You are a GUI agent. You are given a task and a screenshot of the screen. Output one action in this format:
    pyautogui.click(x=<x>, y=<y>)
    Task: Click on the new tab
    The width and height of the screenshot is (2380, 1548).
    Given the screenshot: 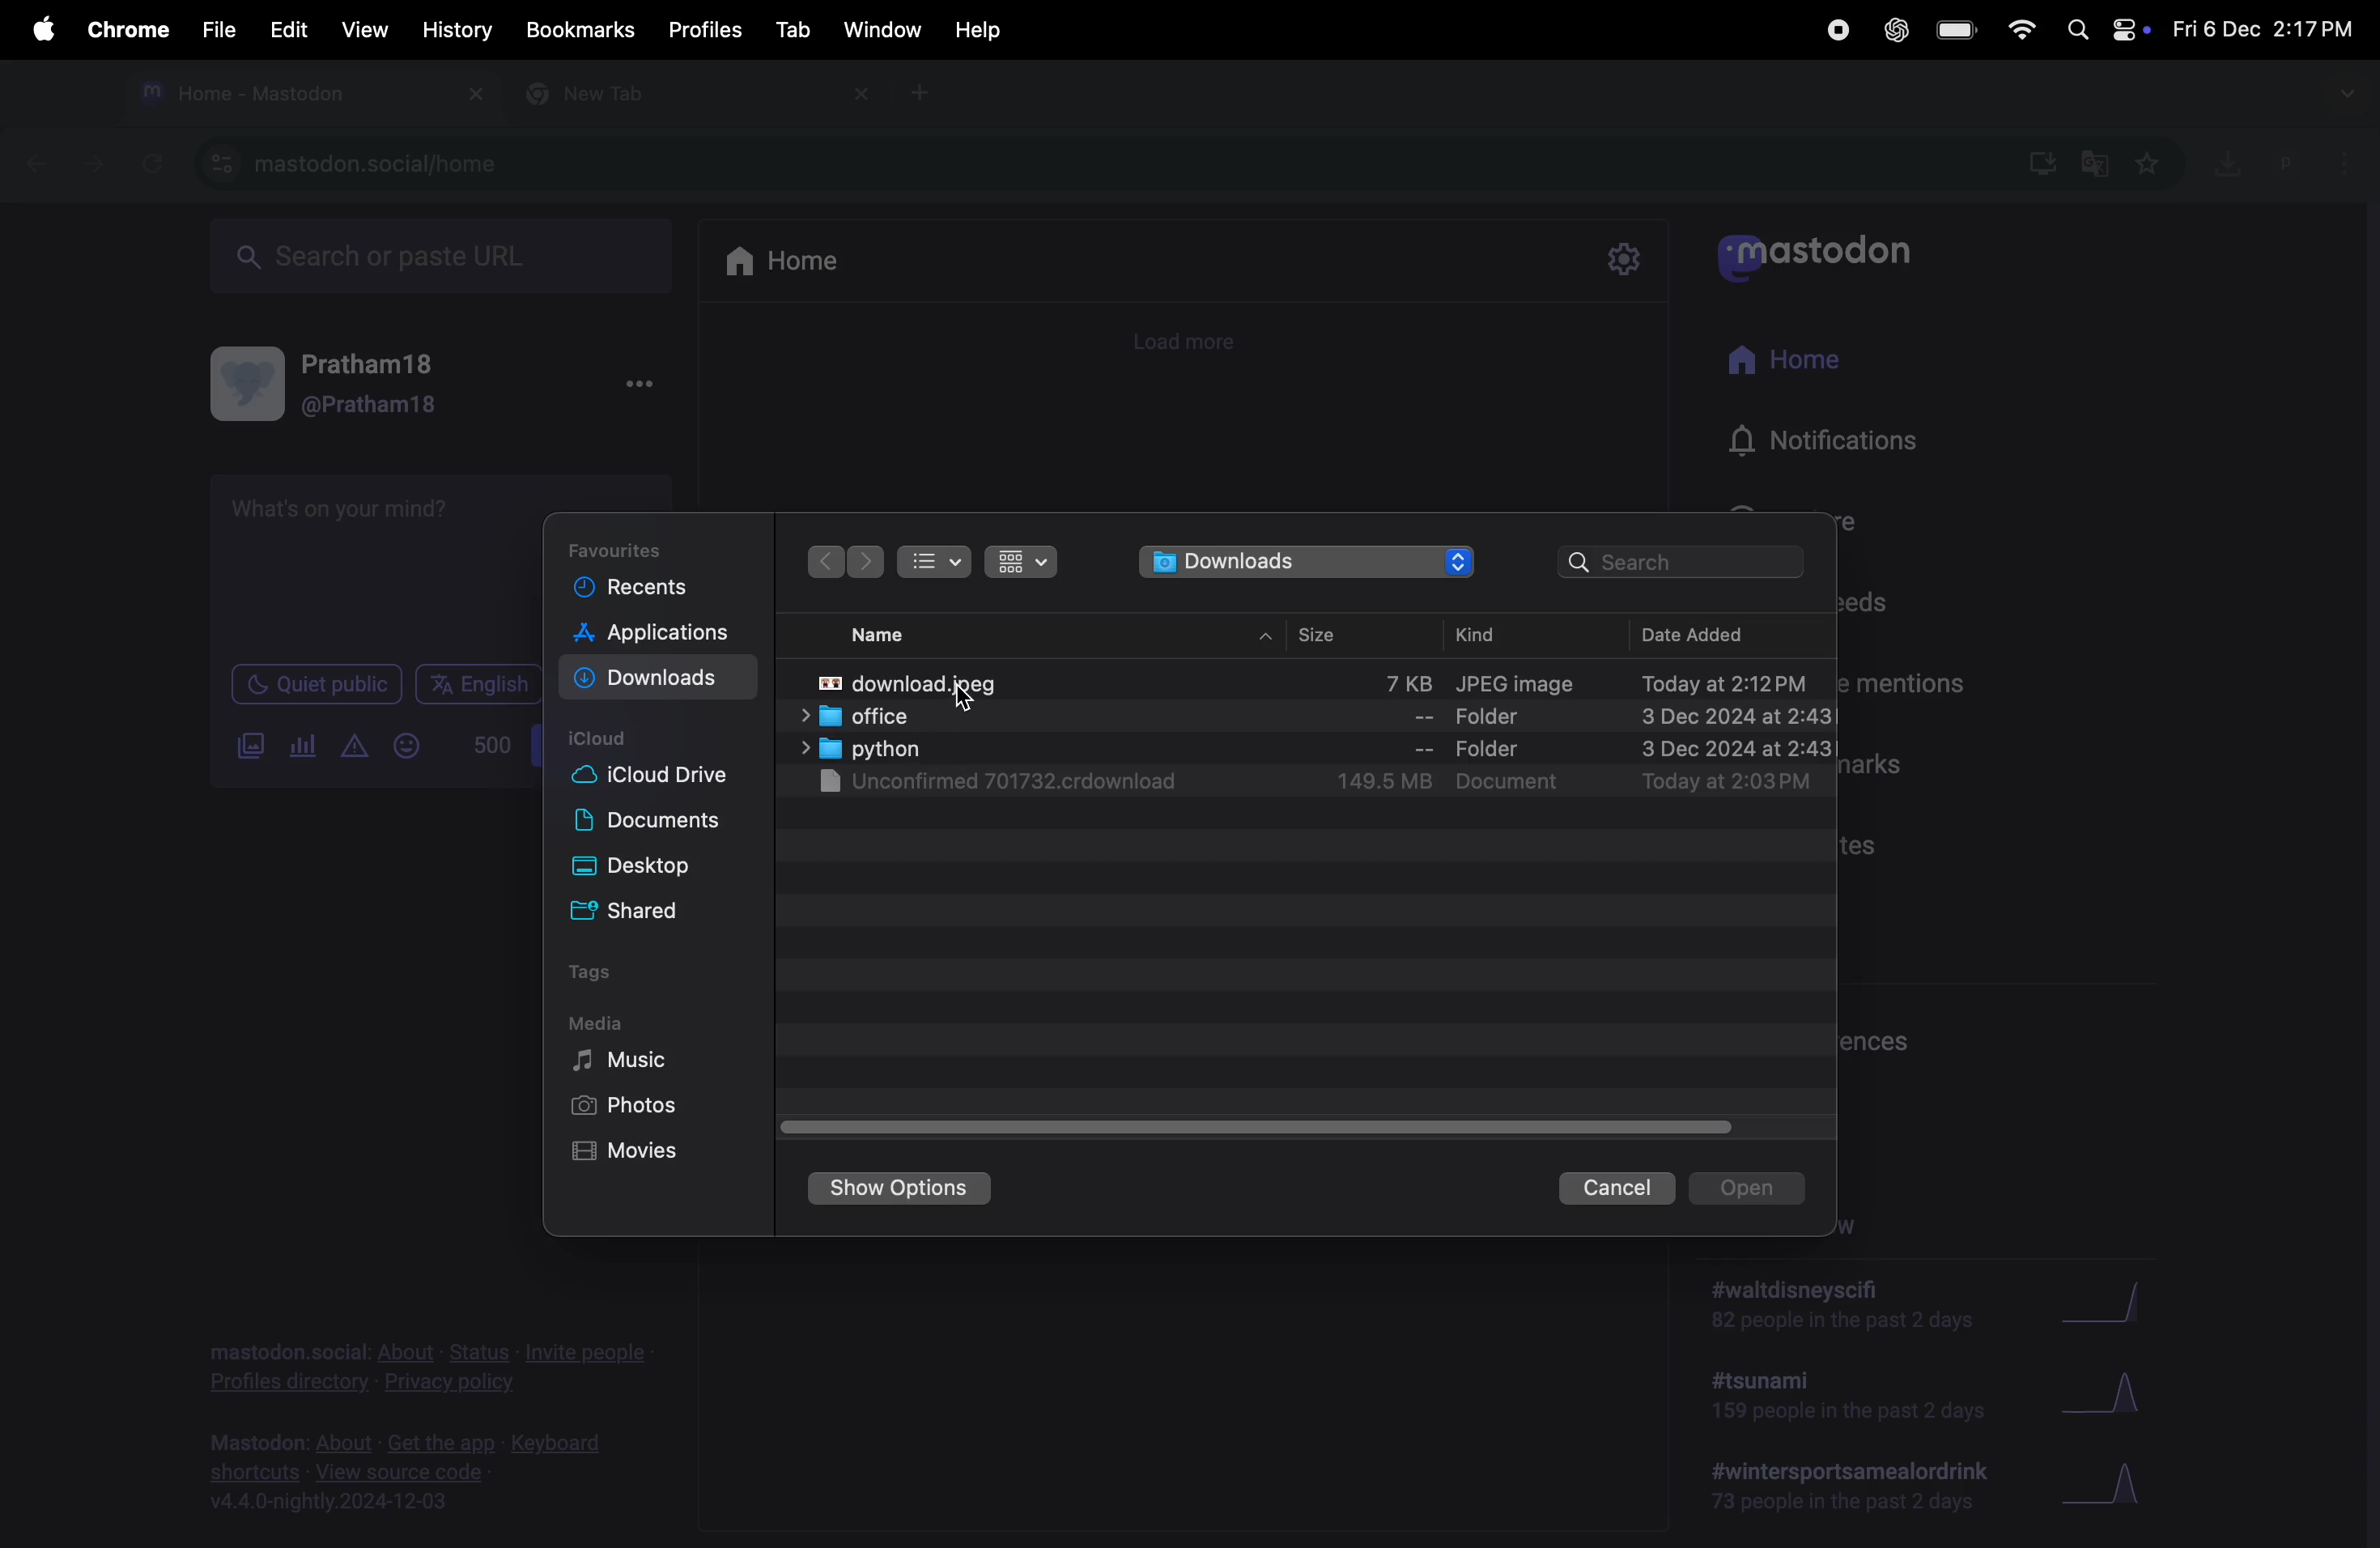 What is the action you would take?
    pyautogui.click(x=689, y=96)
    